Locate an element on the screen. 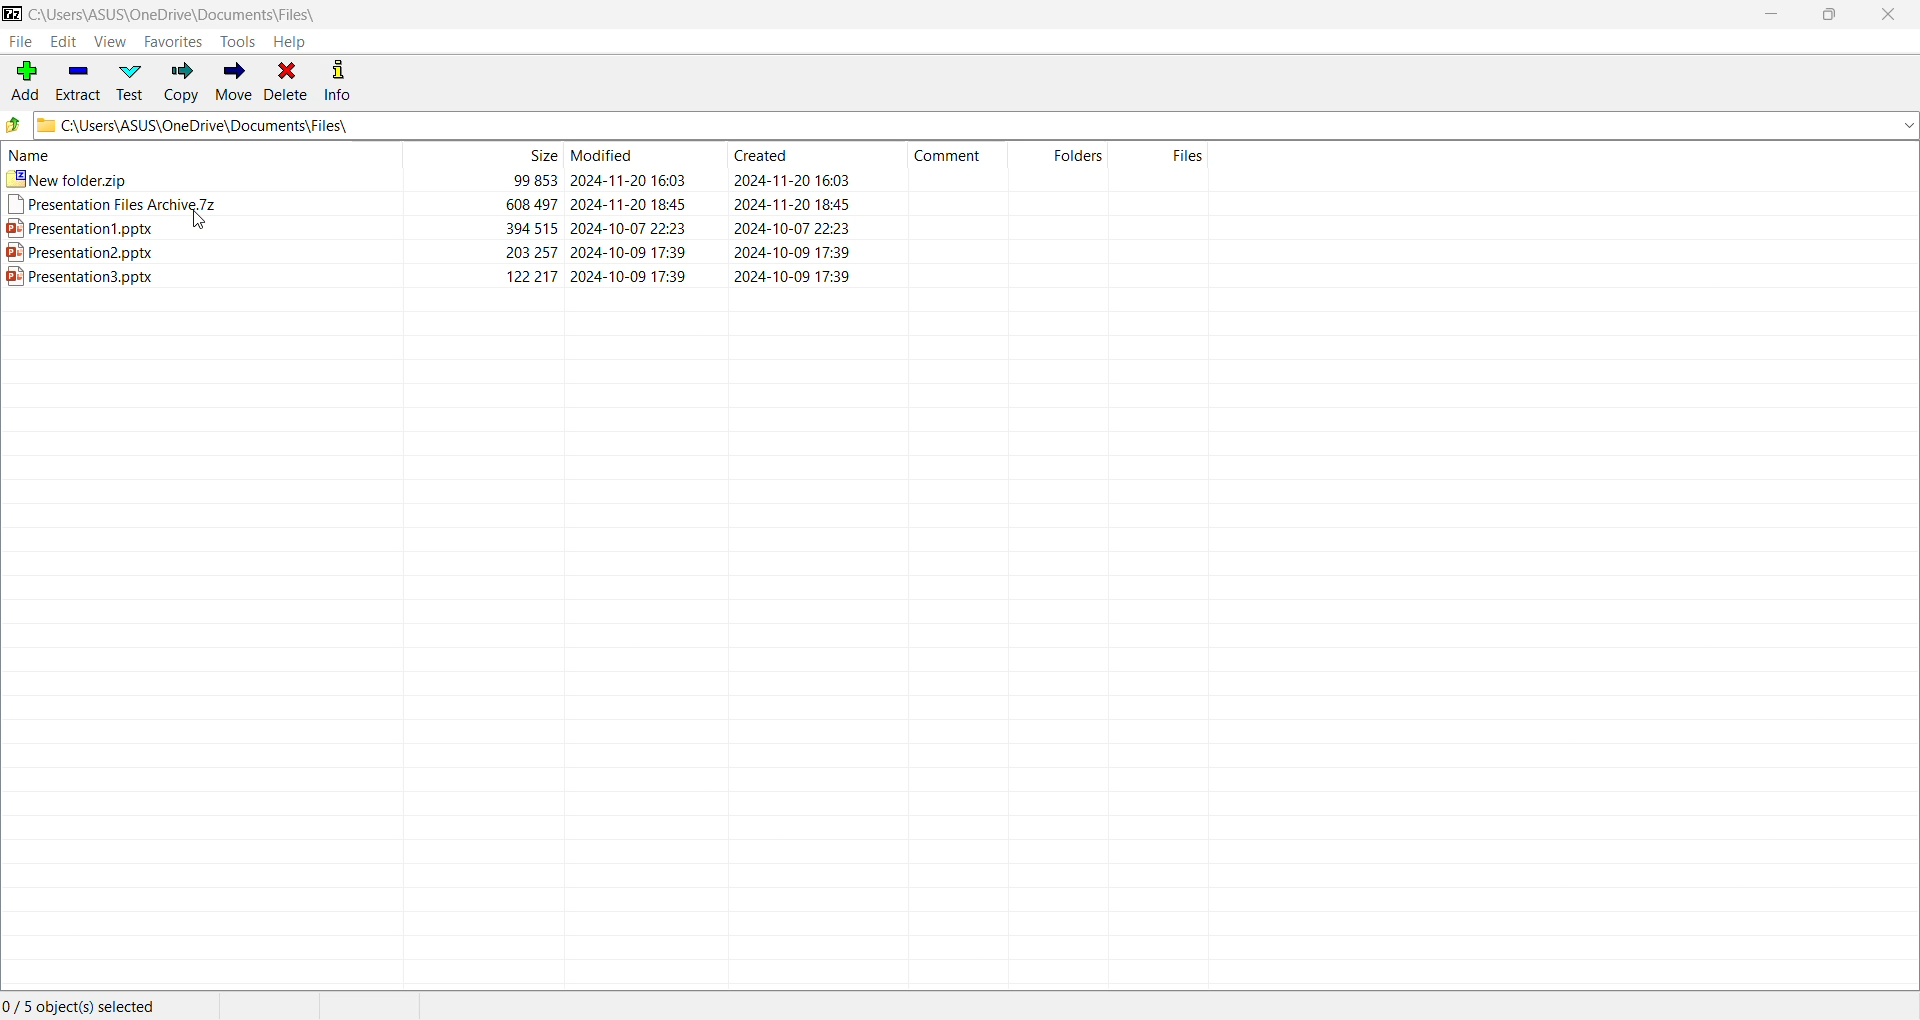  modified is located at coordinates (638, 154).